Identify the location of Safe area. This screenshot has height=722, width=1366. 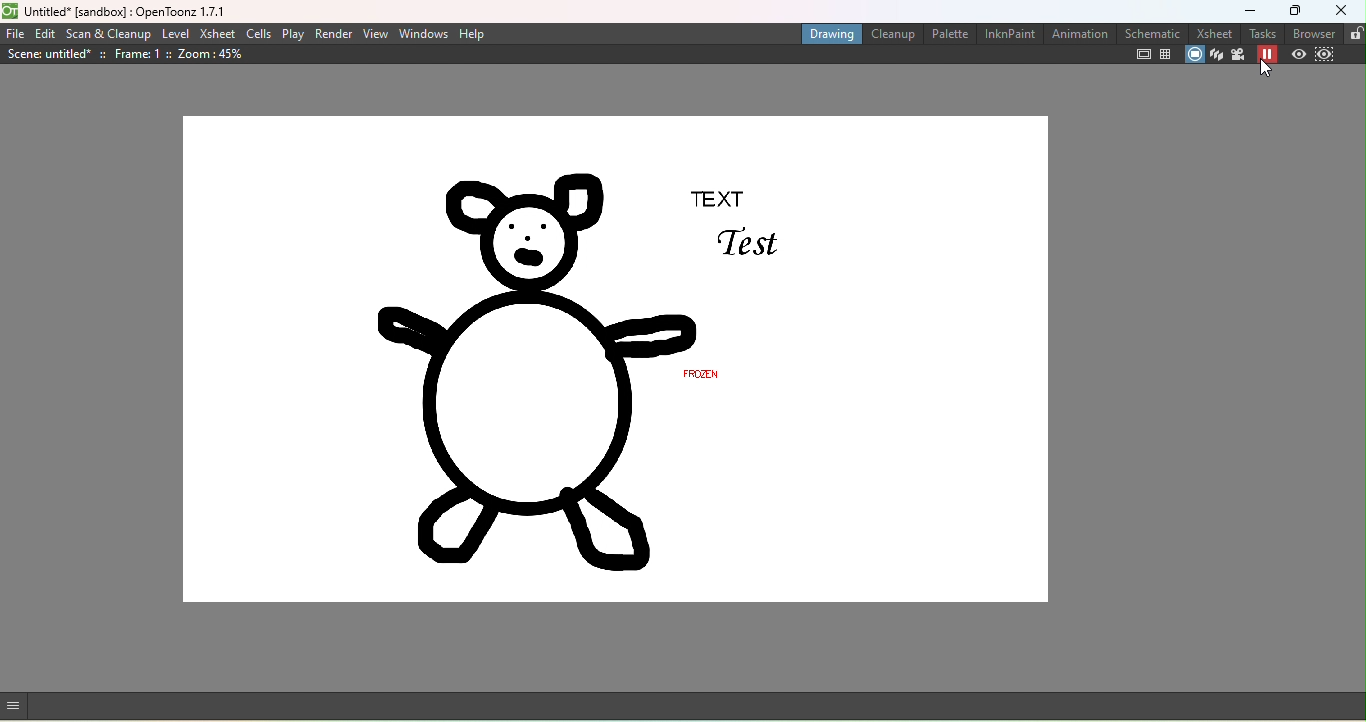
(1140, 56).